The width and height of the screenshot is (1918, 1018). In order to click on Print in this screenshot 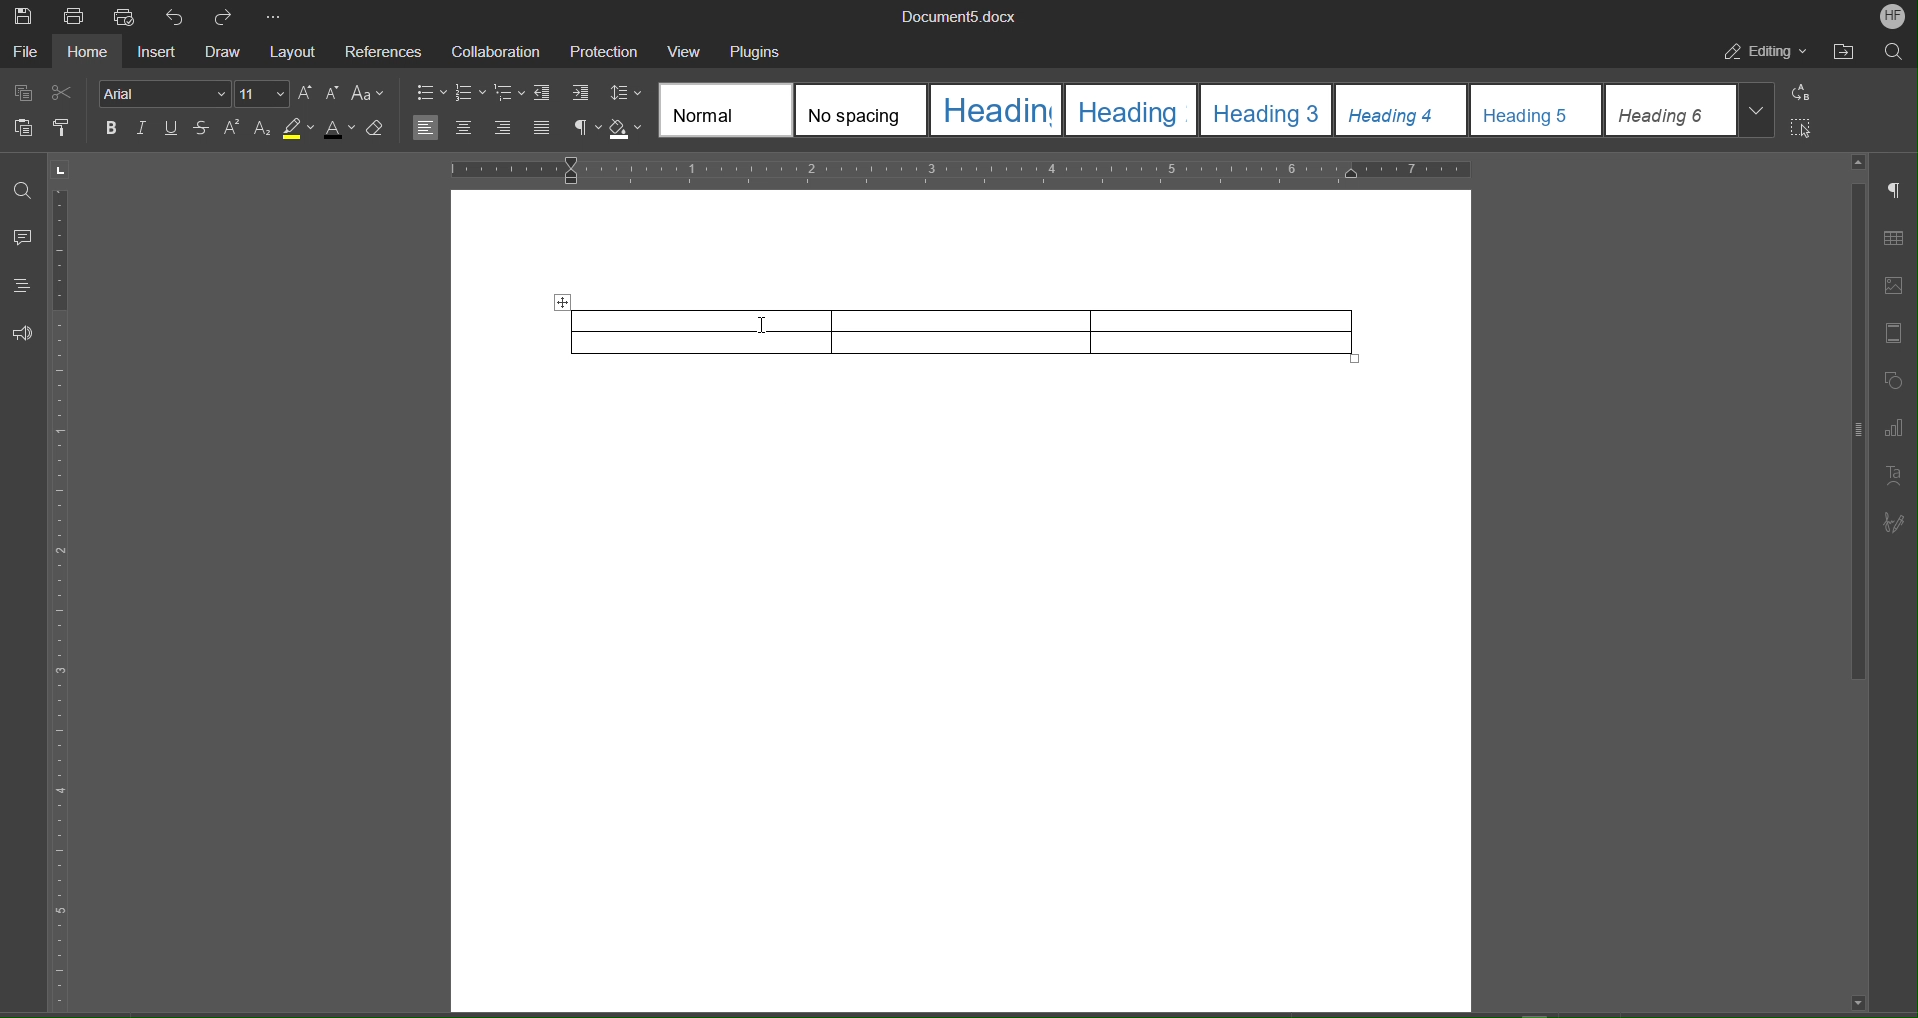, I will do `click(74, 17)`.